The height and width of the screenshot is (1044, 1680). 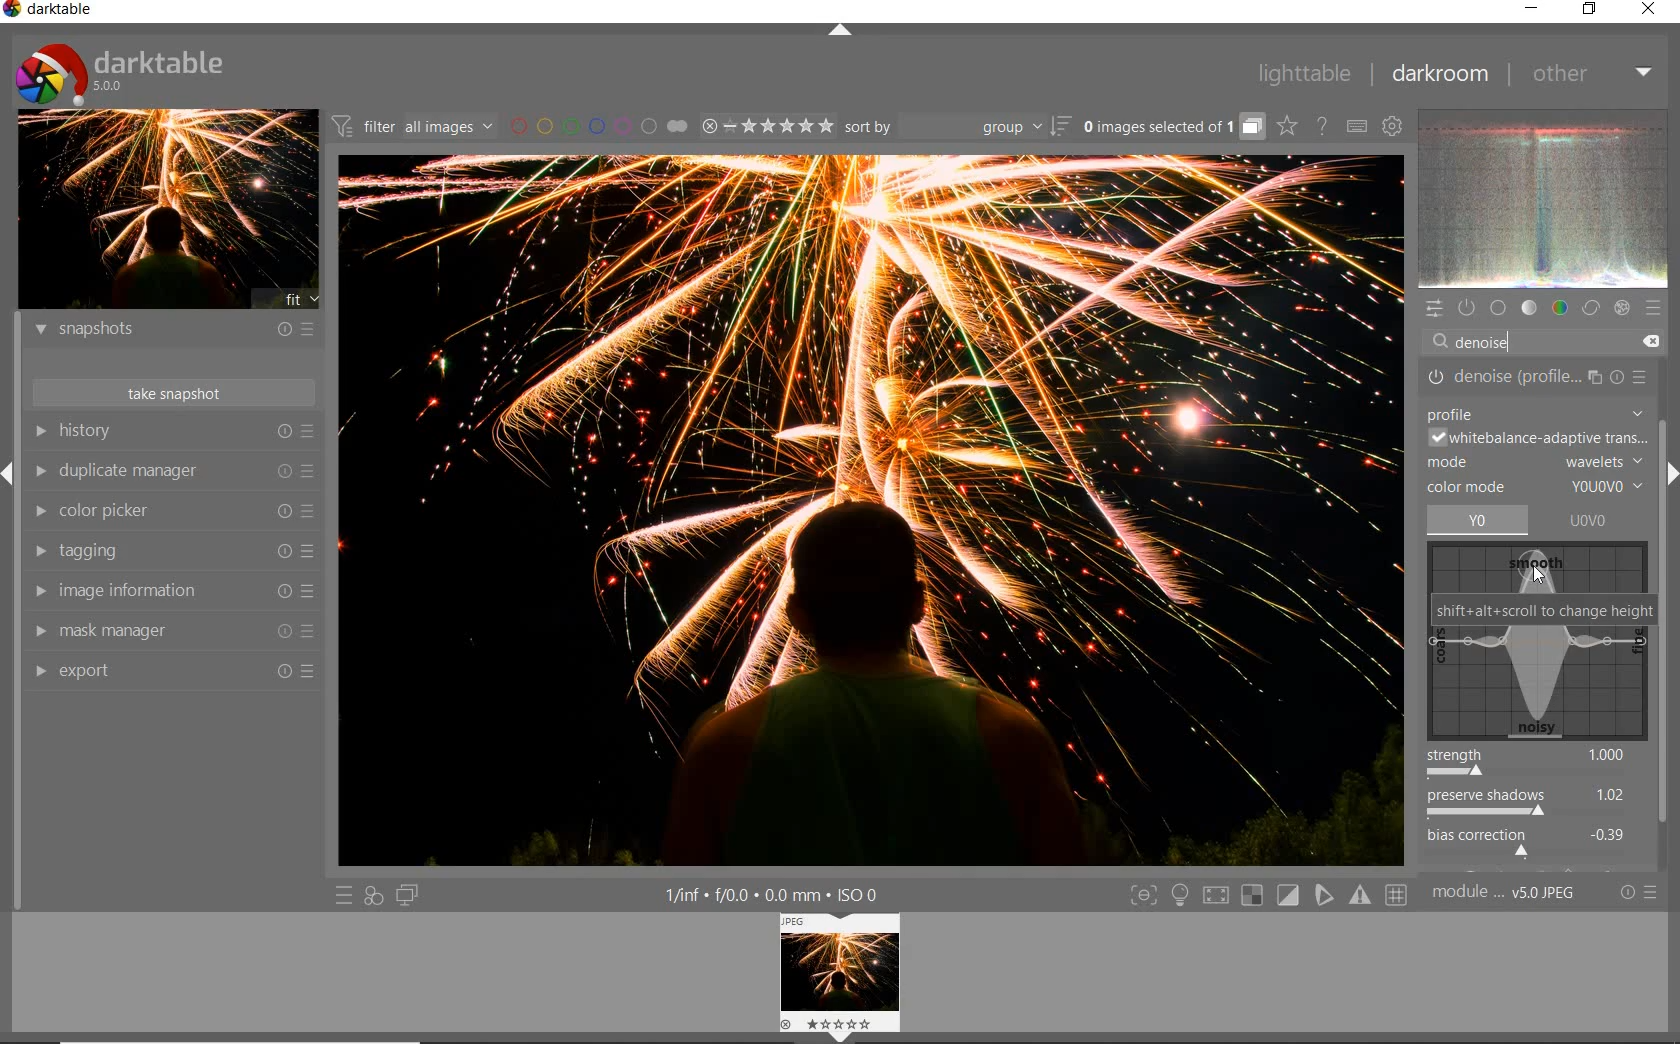 I want to click on noise reduced while preserving edge sharpness., so click(x=870, y=509).